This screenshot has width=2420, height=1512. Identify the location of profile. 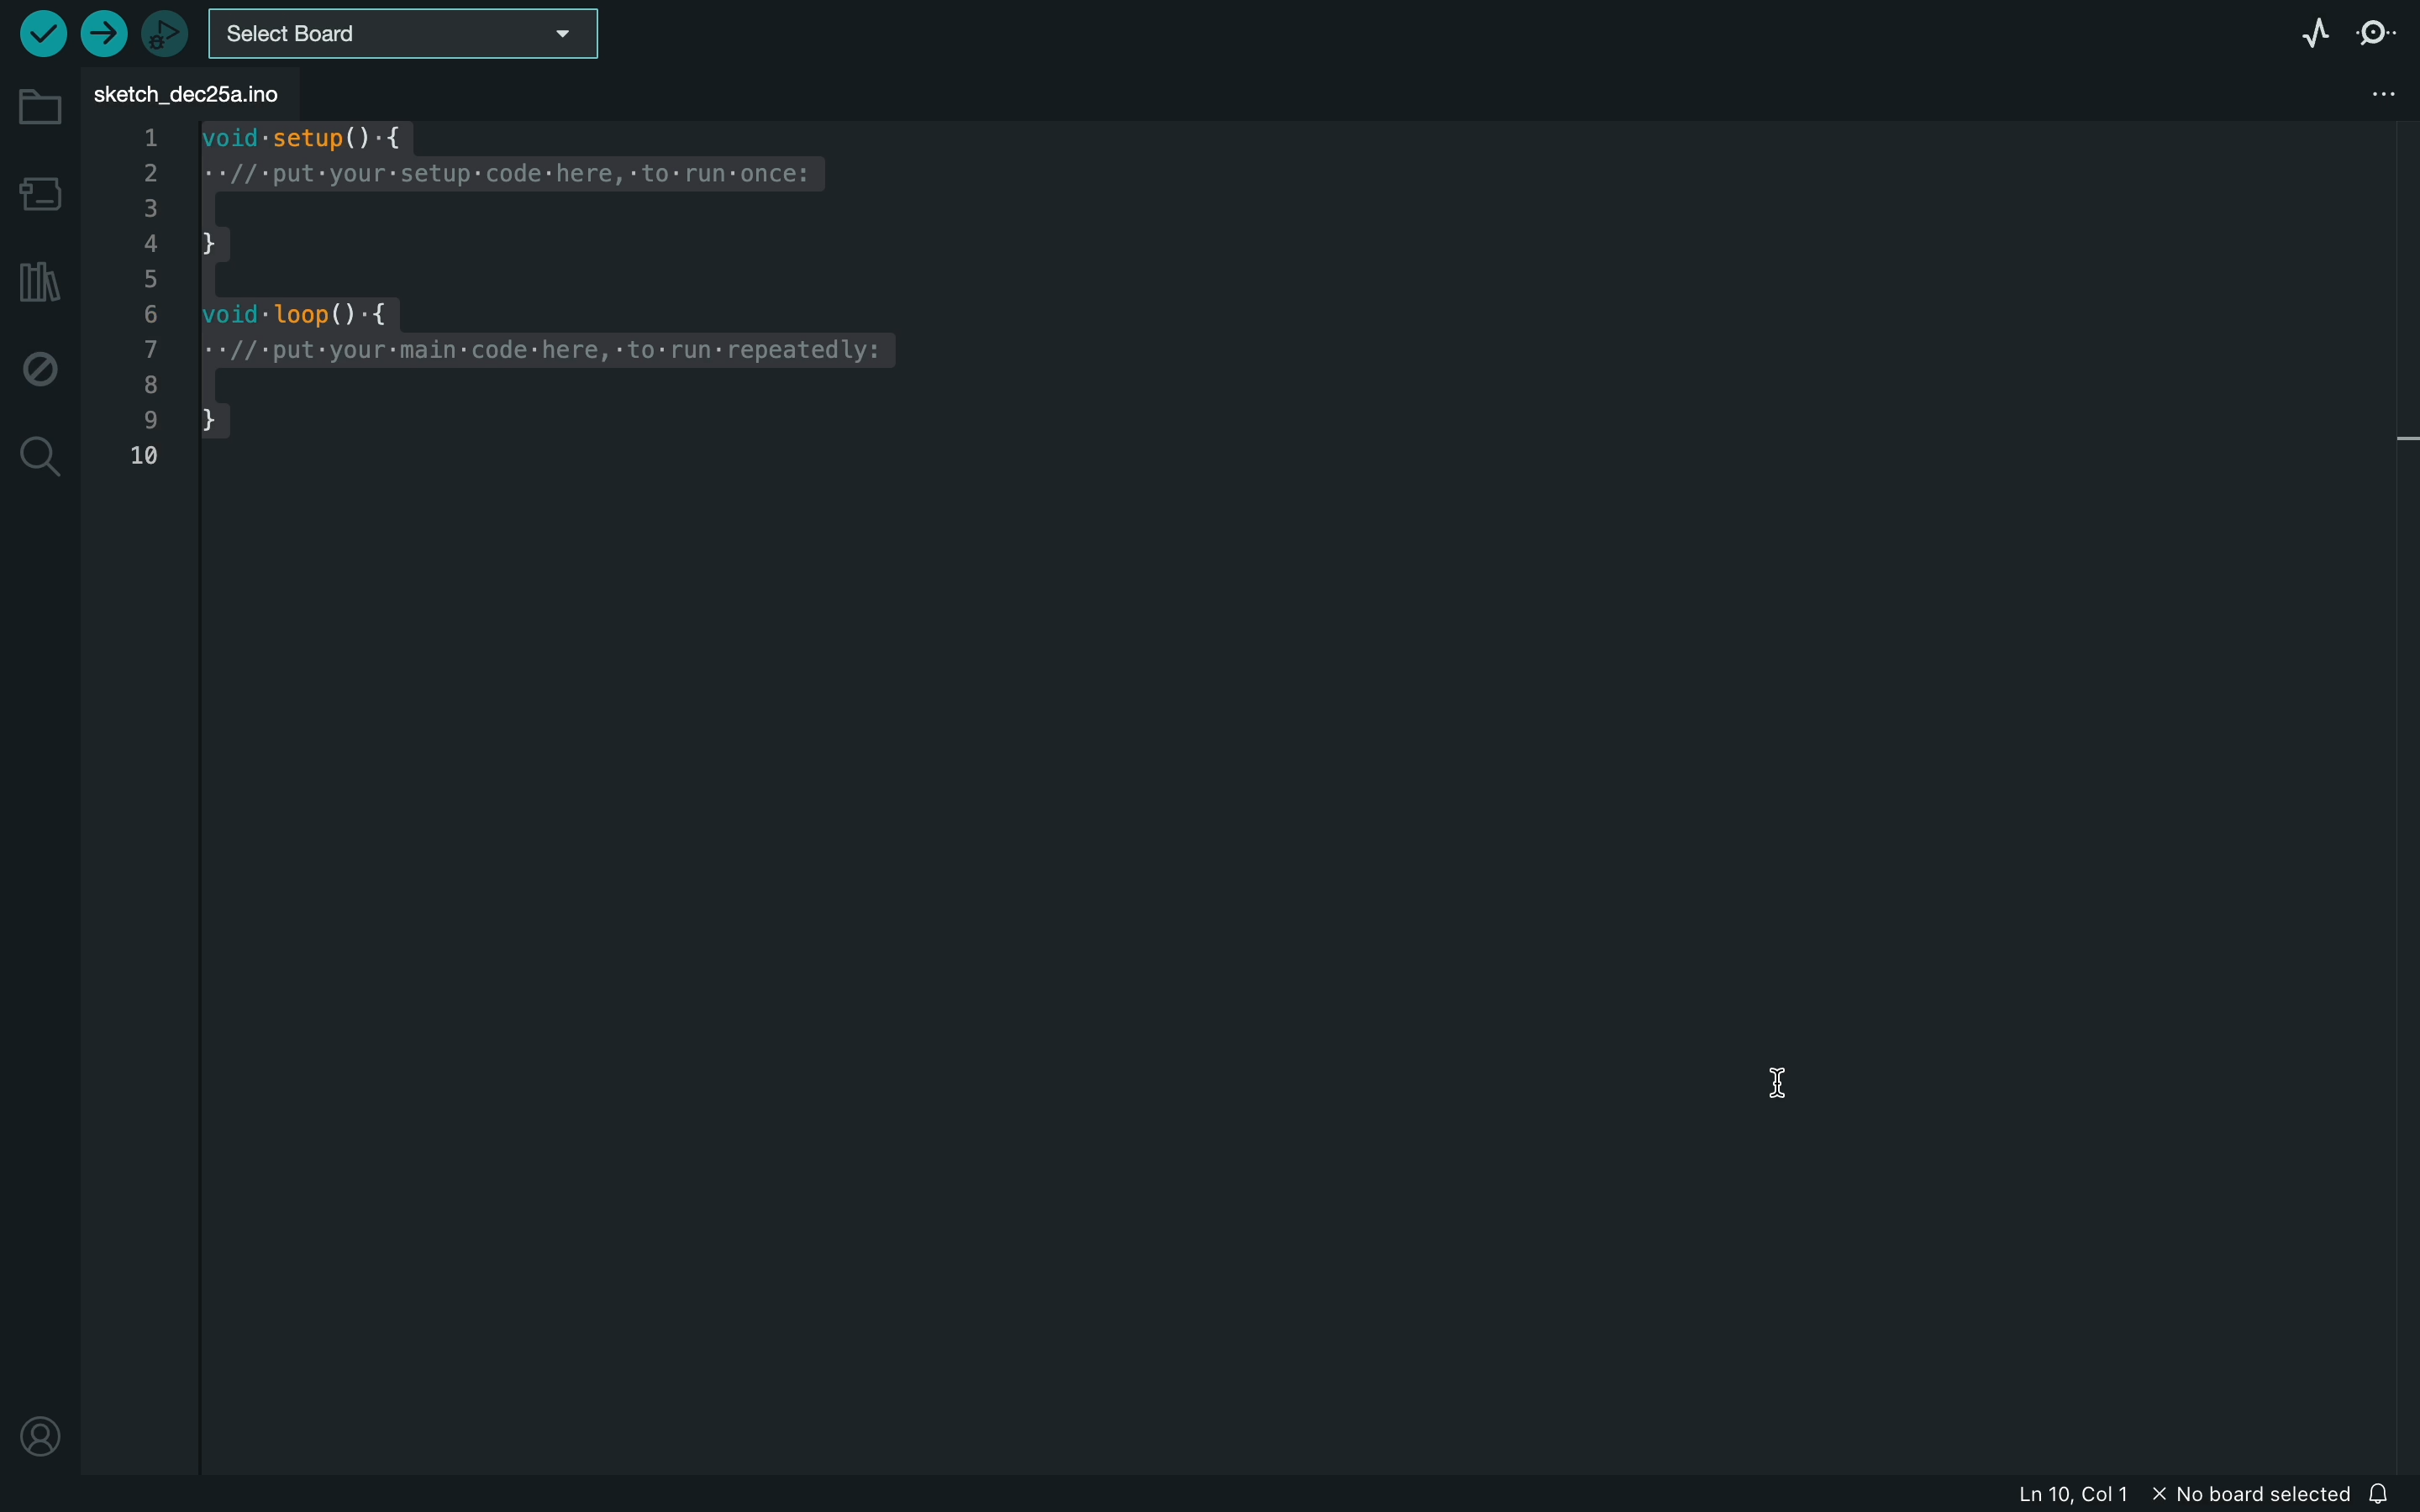
(41, 1434).